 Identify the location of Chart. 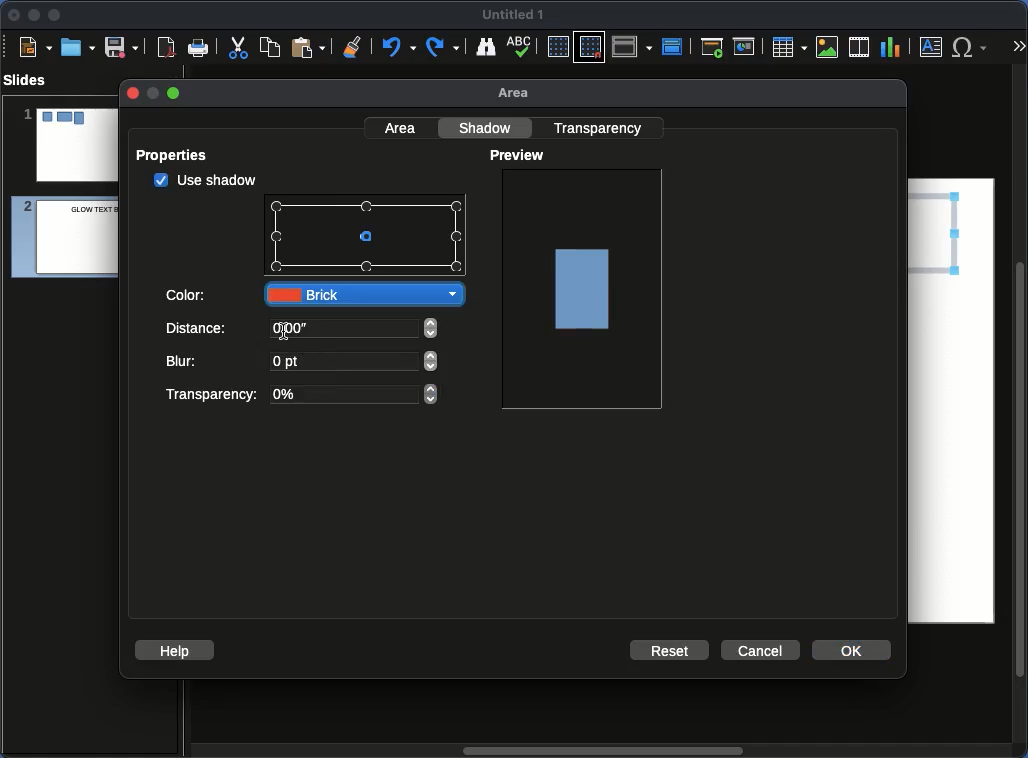
(890, 48).